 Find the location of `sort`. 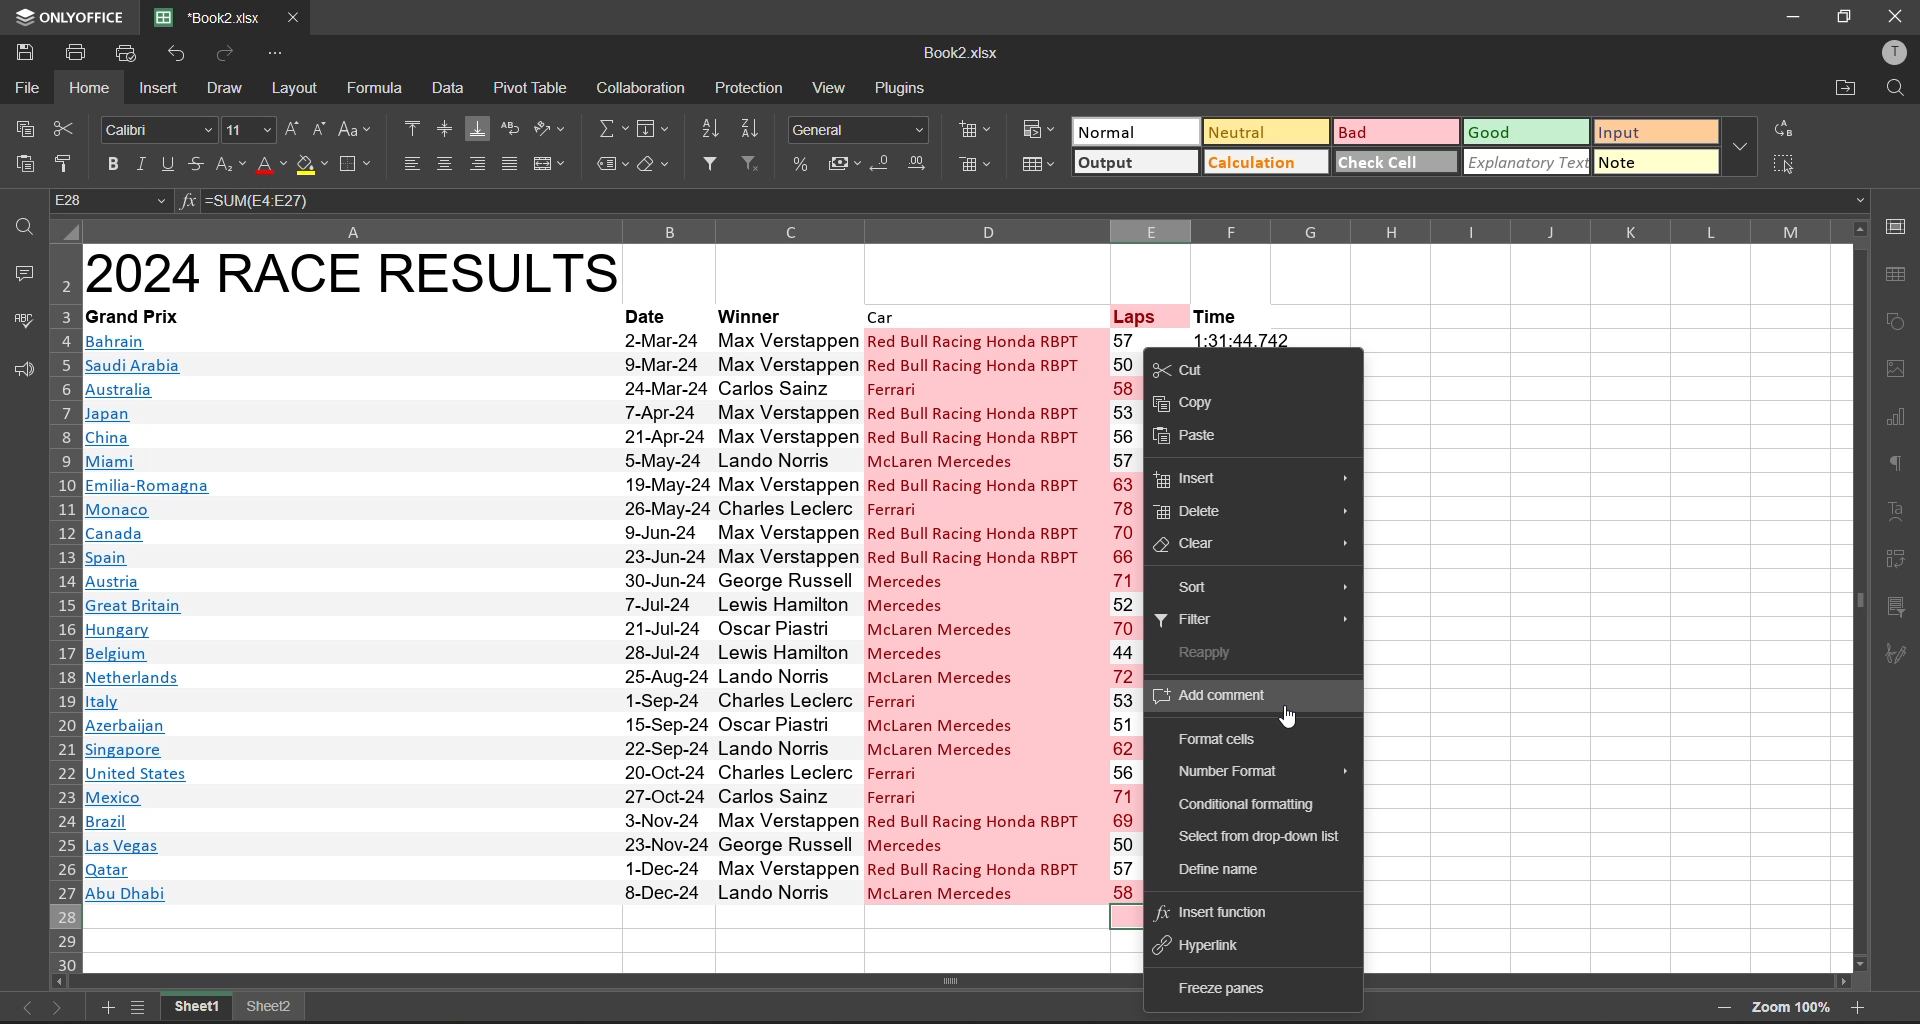

sort is located at coordinates (1267, 587).